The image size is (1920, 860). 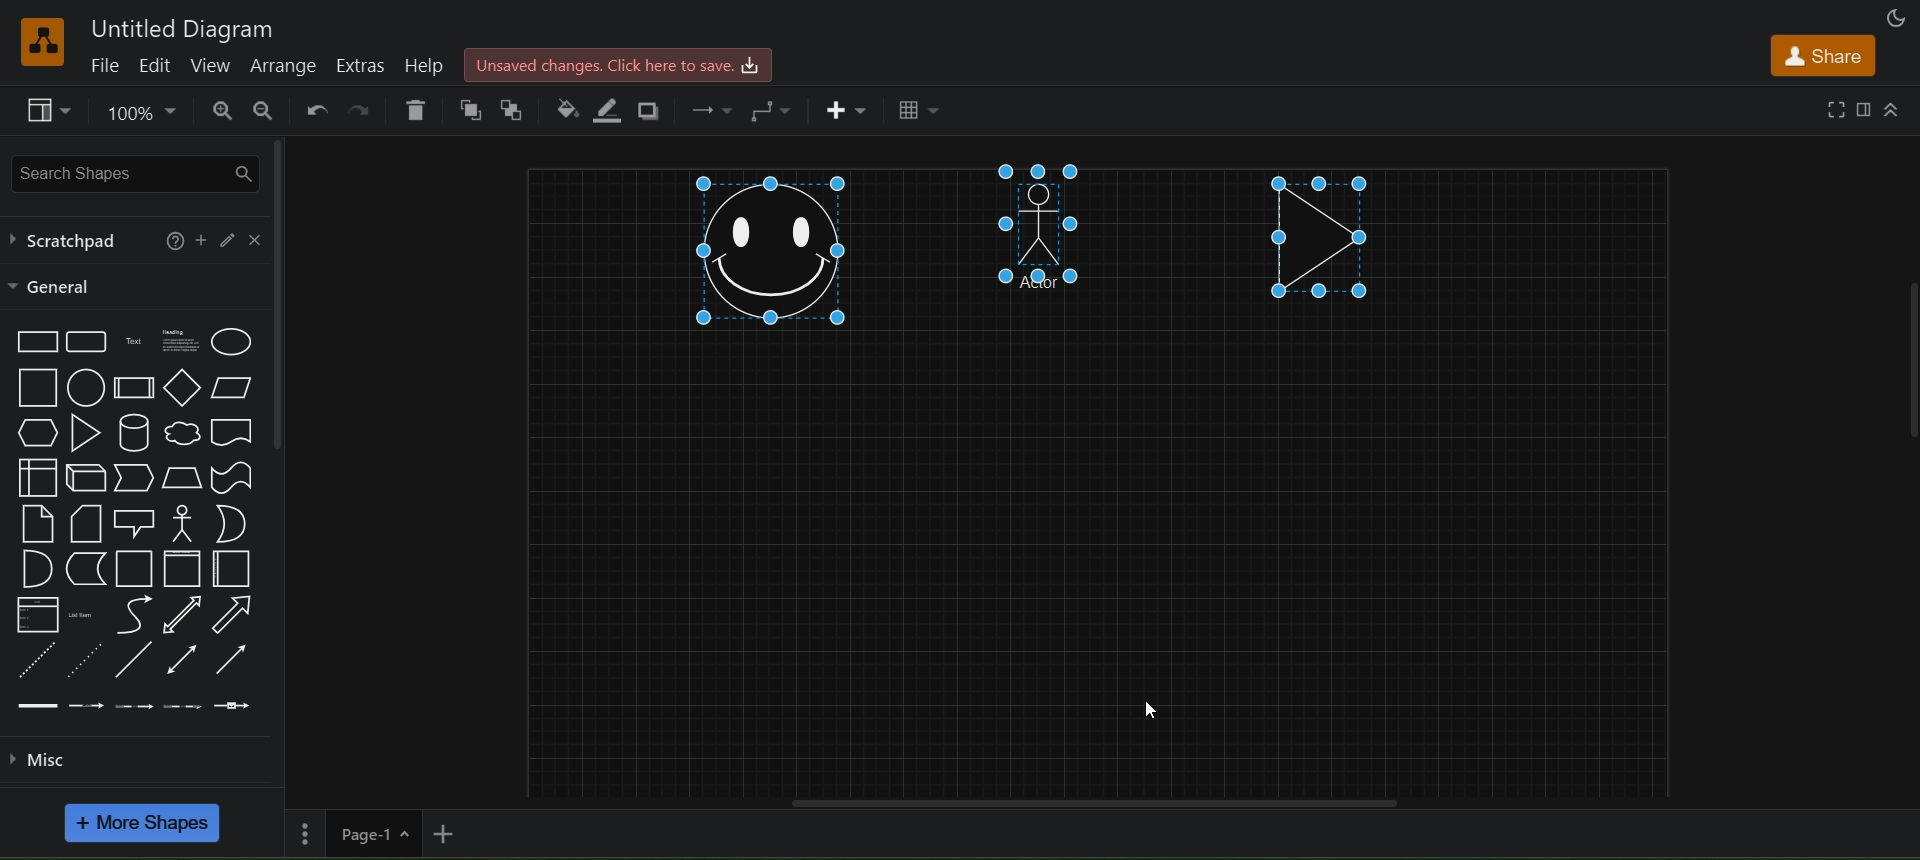 I want to click on curve, so click(x=133, y=614).